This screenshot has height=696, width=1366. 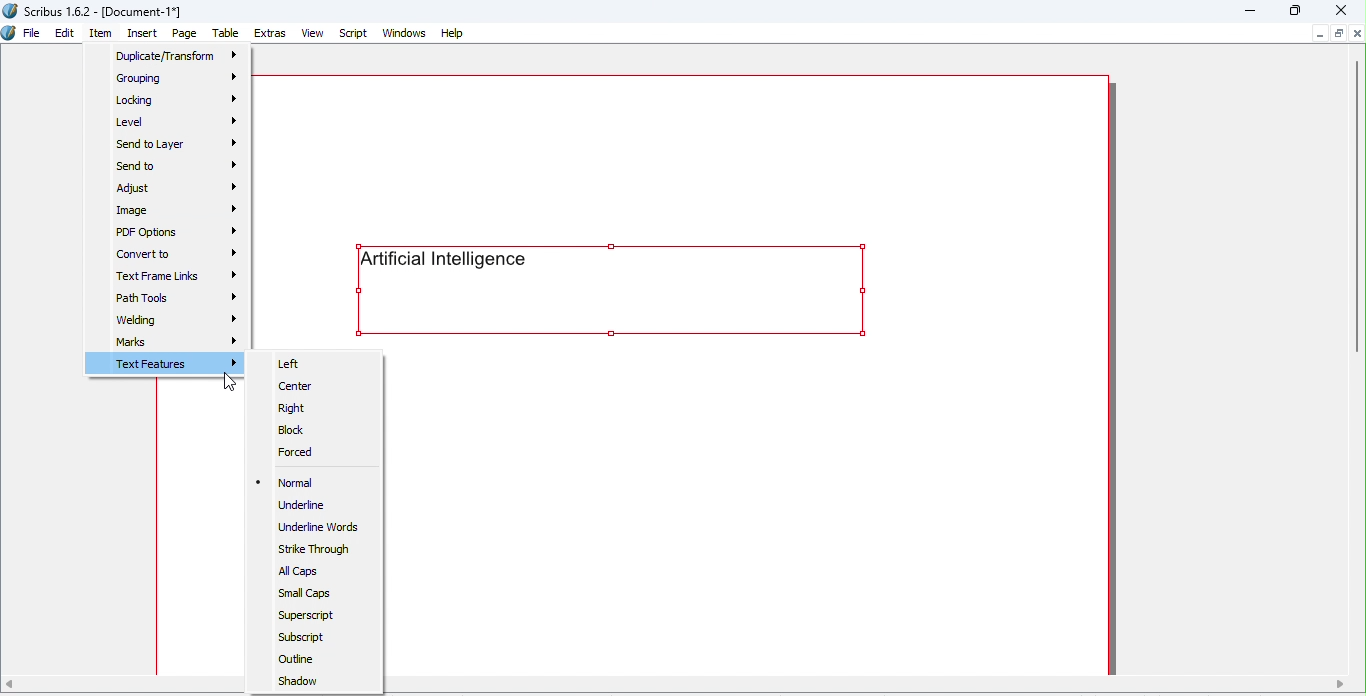 I want to click on Item, so click(x=104, y=35).